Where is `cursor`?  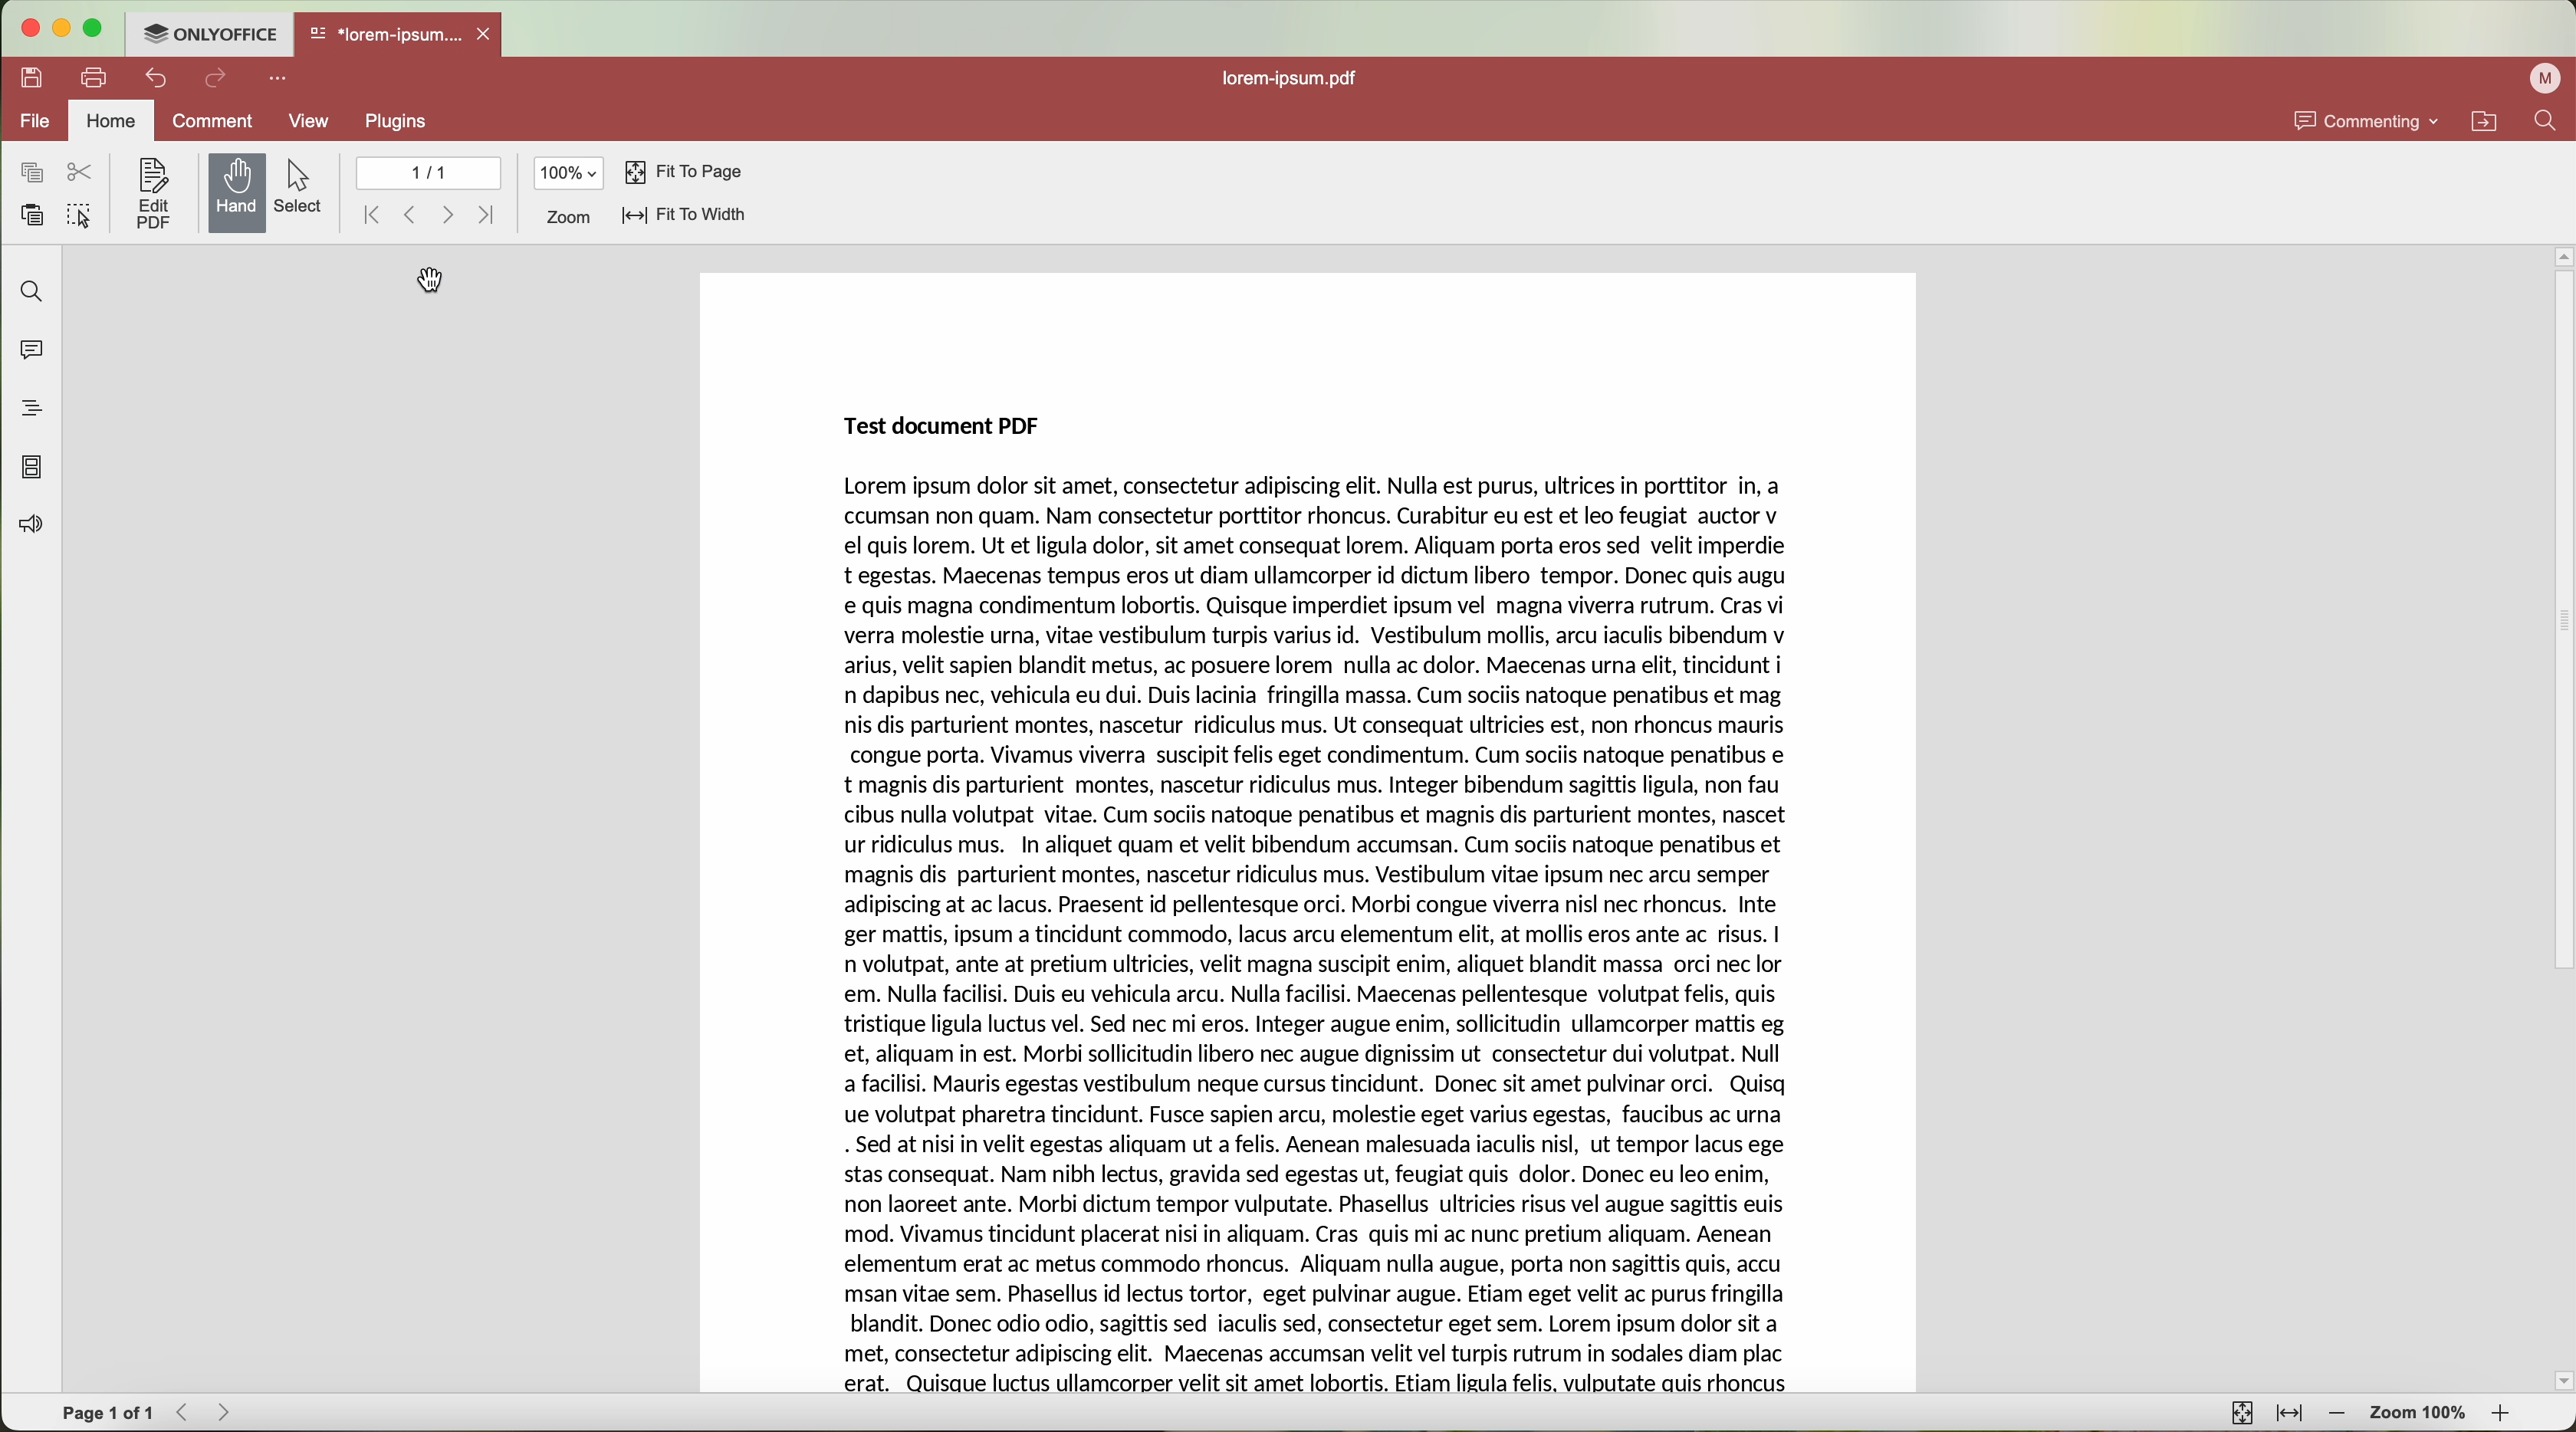
cursor is located at coordinates (435, 281).